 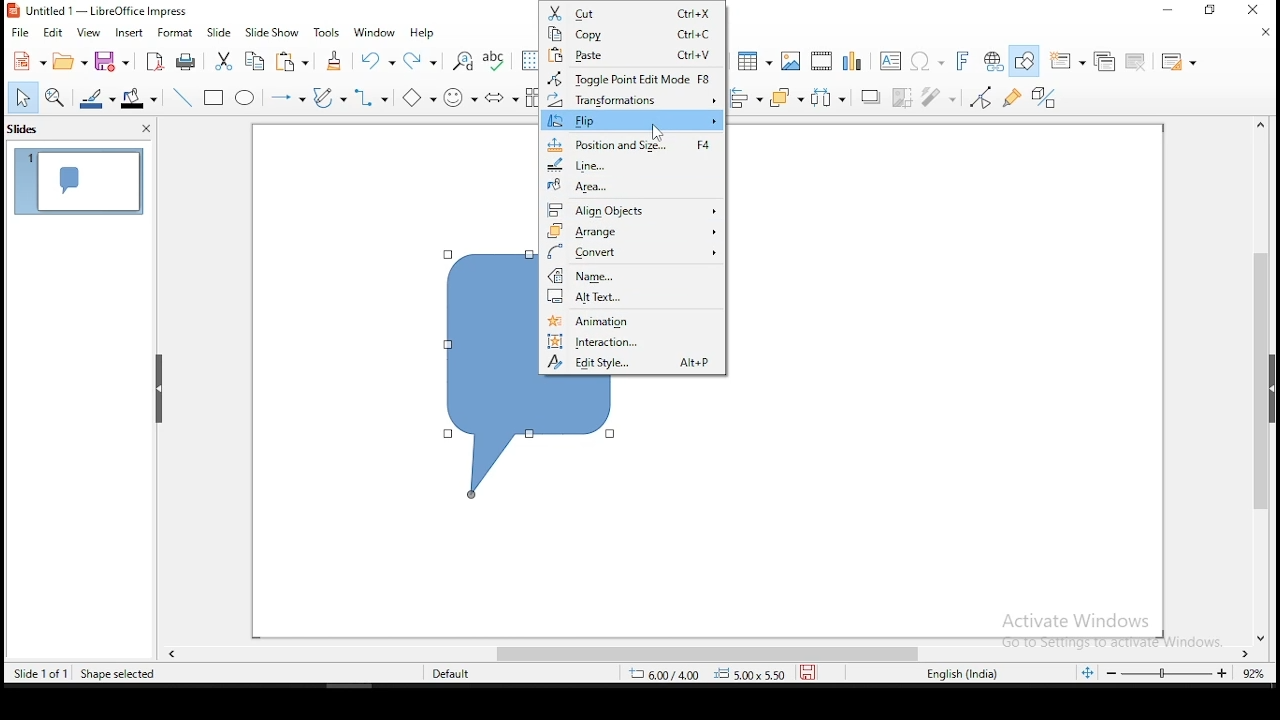 What do you see at coordinates (1268, 32) in the screenshot?
I see `close` at bounding box center [1268, 32].